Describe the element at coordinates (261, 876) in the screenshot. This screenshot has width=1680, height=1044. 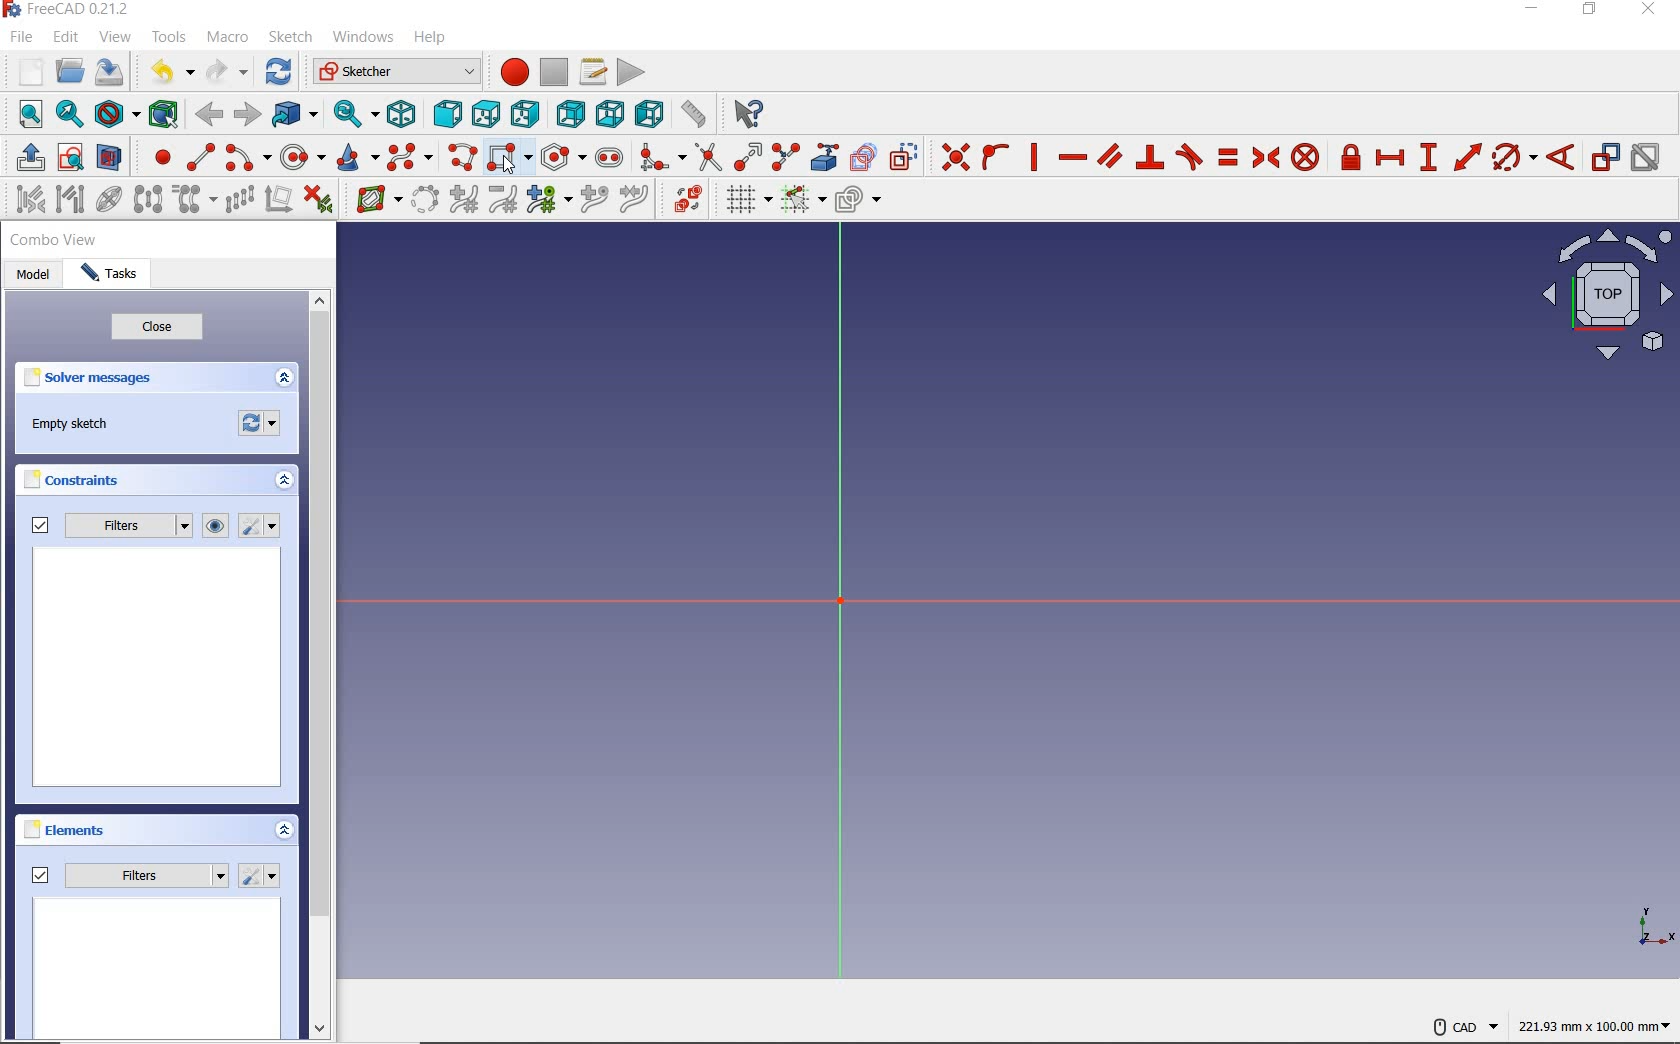
I see `settings` at that location.